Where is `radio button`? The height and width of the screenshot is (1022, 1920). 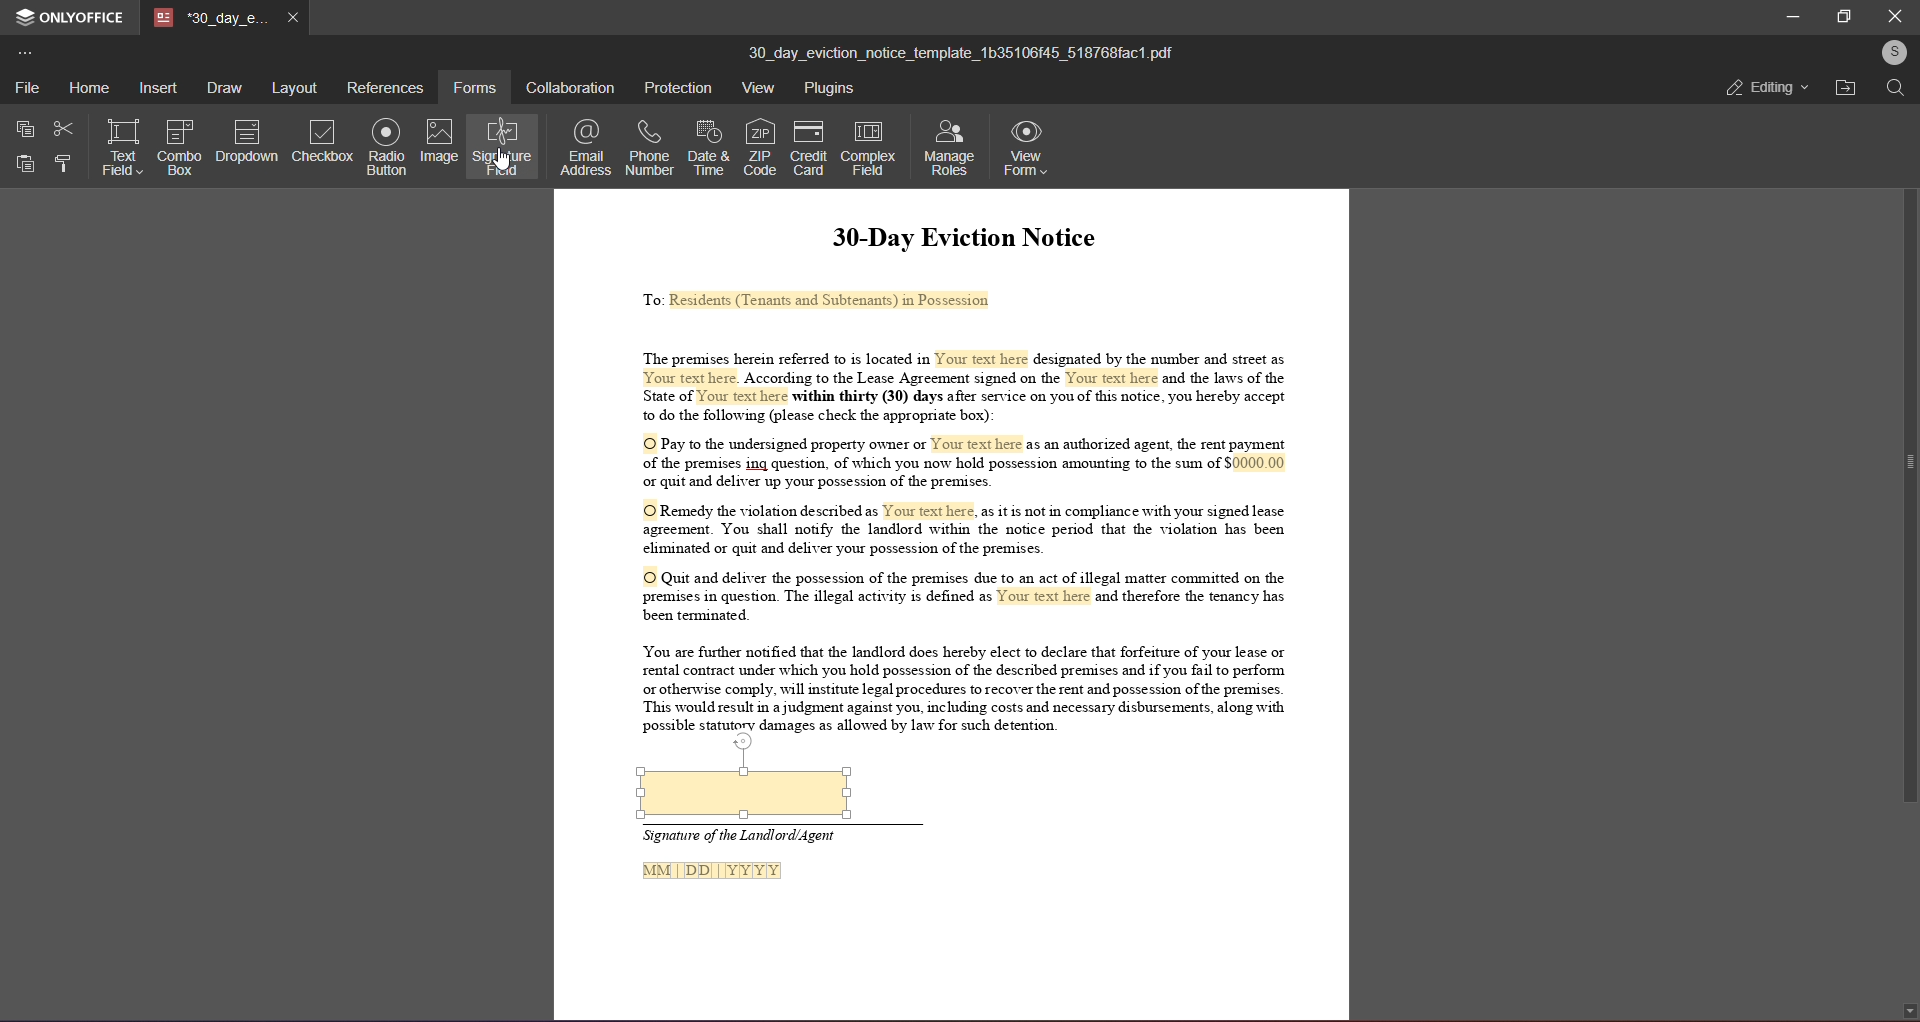 radio button is located at coordinates (387, 146).